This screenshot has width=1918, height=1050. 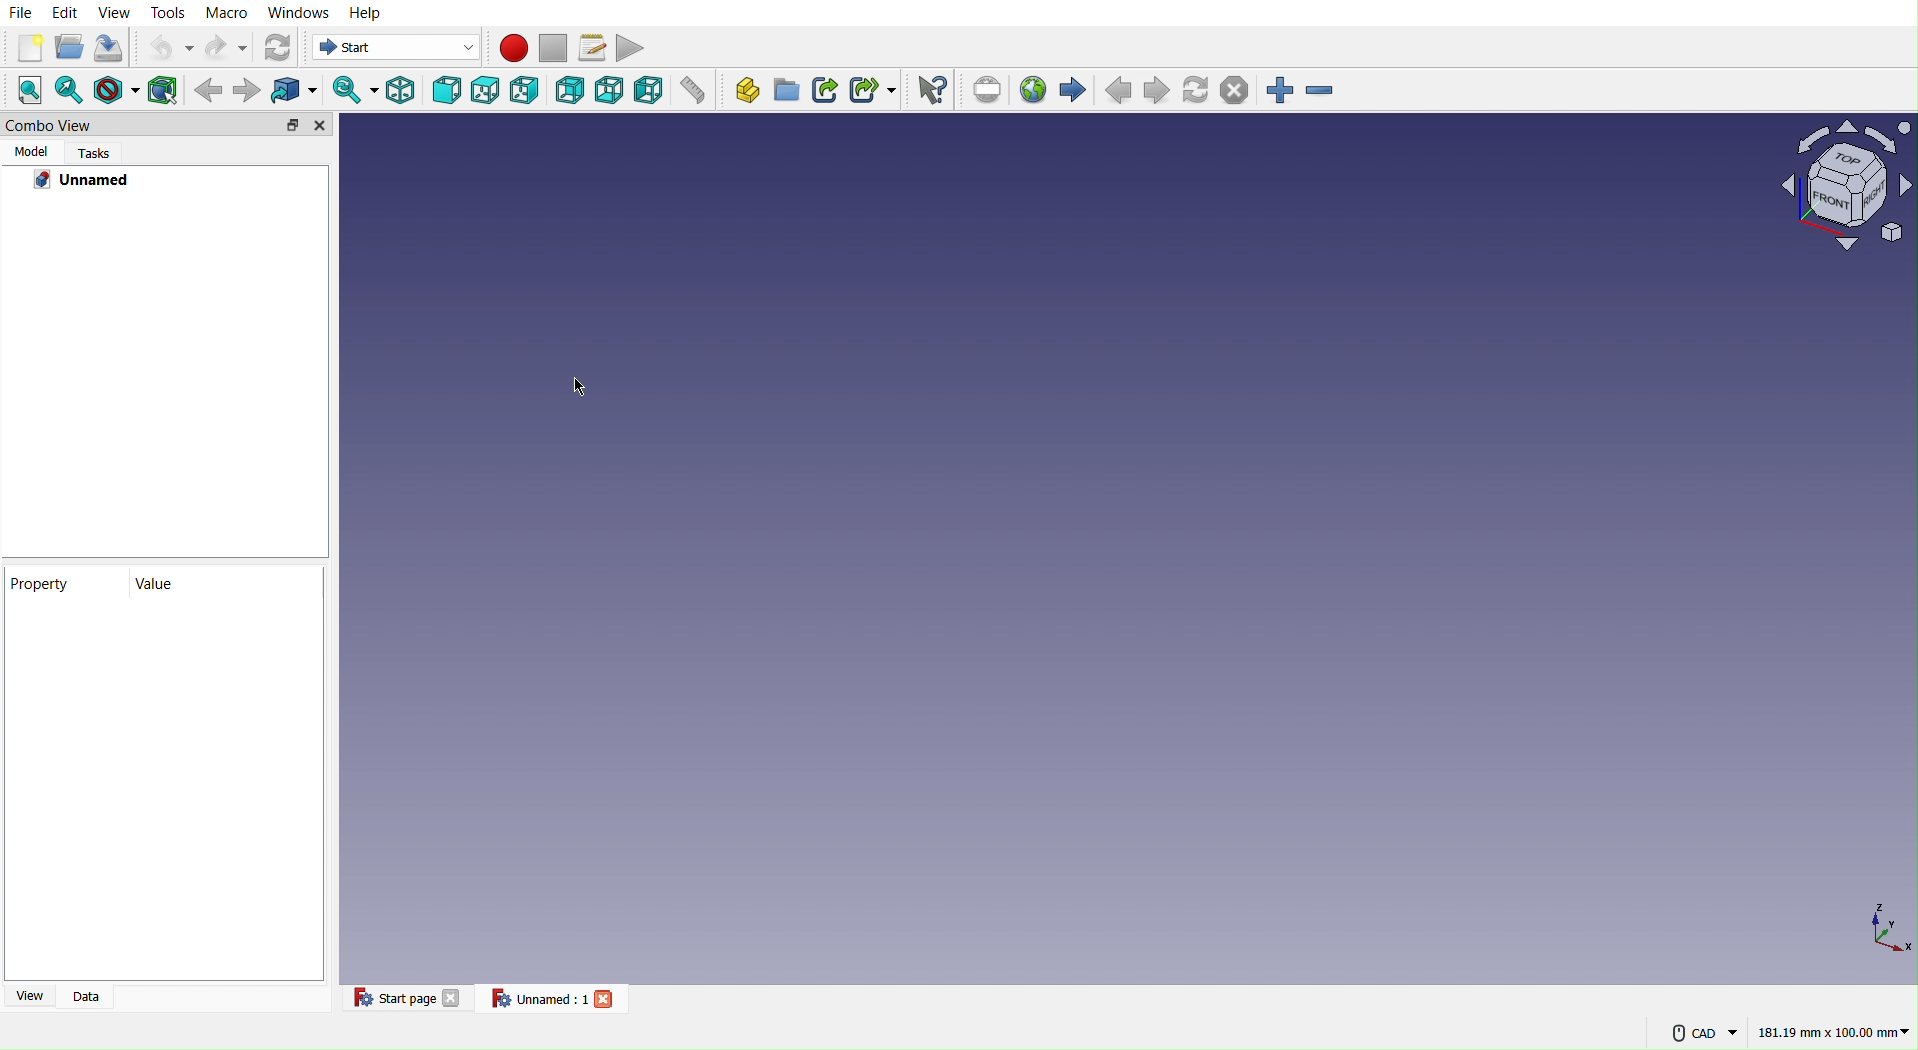 What do you see at coordinates (159, 377) in the screenshot?
I see `Model View` at bounding box center [159, 377].